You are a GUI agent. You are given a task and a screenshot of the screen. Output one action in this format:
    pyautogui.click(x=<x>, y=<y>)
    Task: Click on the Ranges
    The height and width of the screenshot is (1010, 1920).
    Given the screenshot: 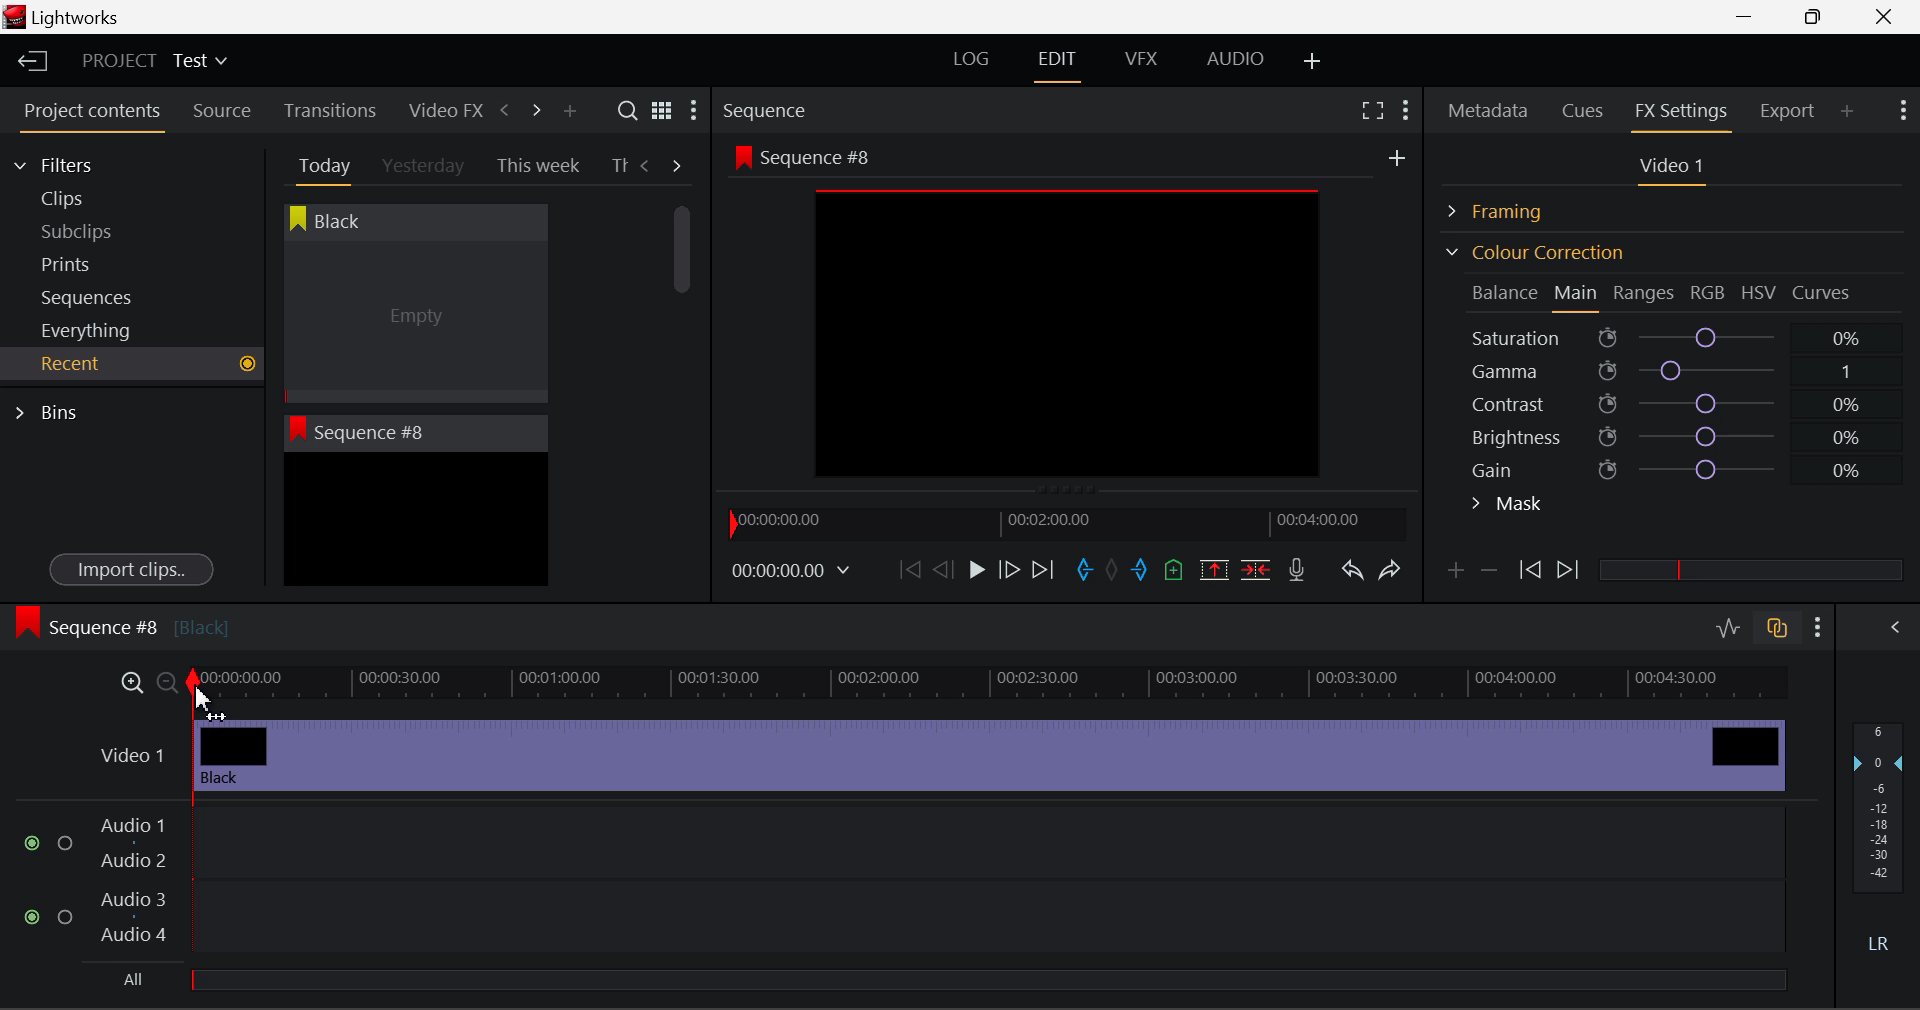 What is the action you would take?
    pyautogui.click(x=1644, y=295)
    